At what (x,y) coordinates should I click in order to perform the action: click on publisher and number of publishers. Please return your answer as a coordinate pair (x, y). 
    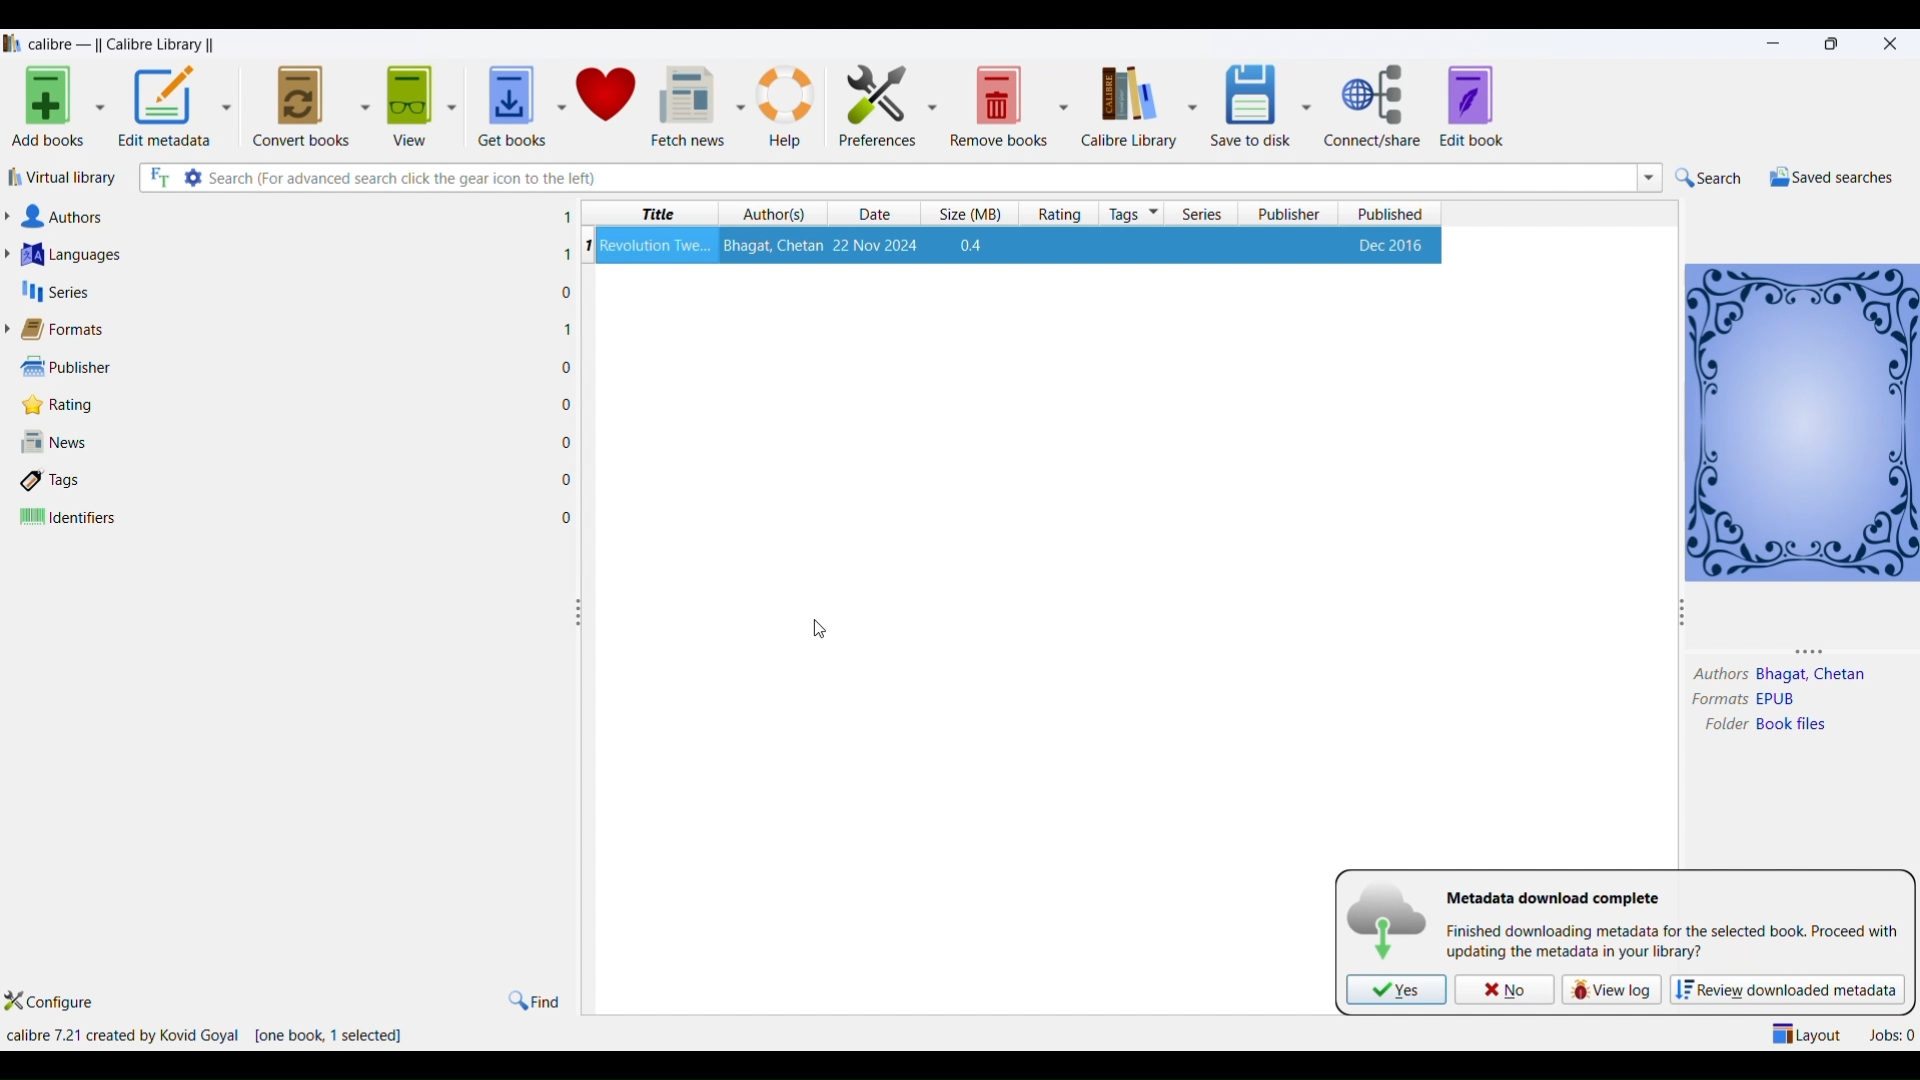
    Looking at the image, I should click on (68, 366).